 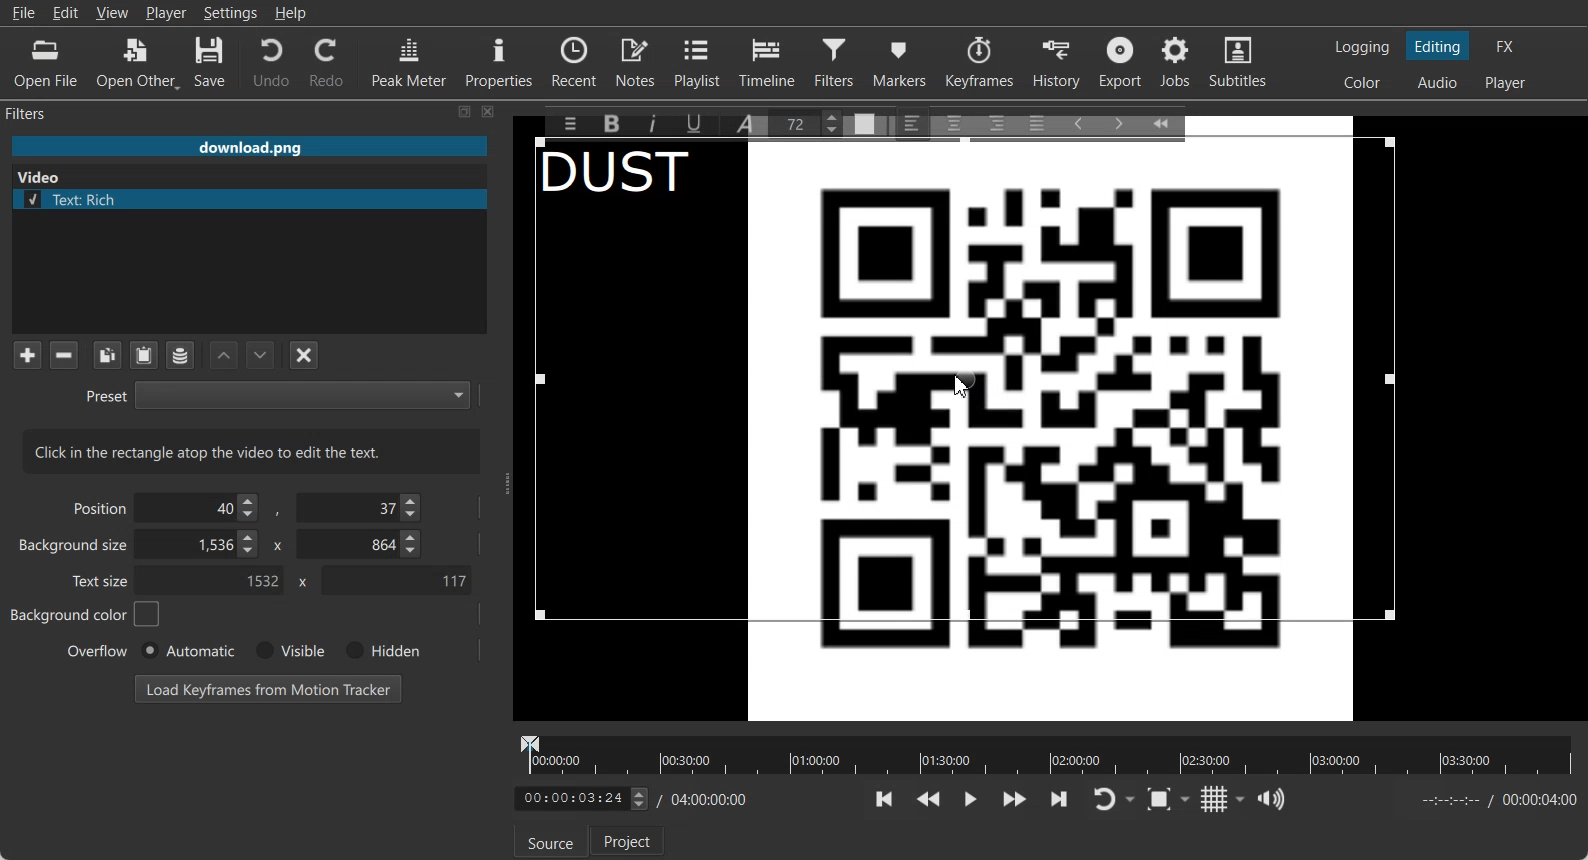 I want to click on Text Size, so click(x=810, y=122).